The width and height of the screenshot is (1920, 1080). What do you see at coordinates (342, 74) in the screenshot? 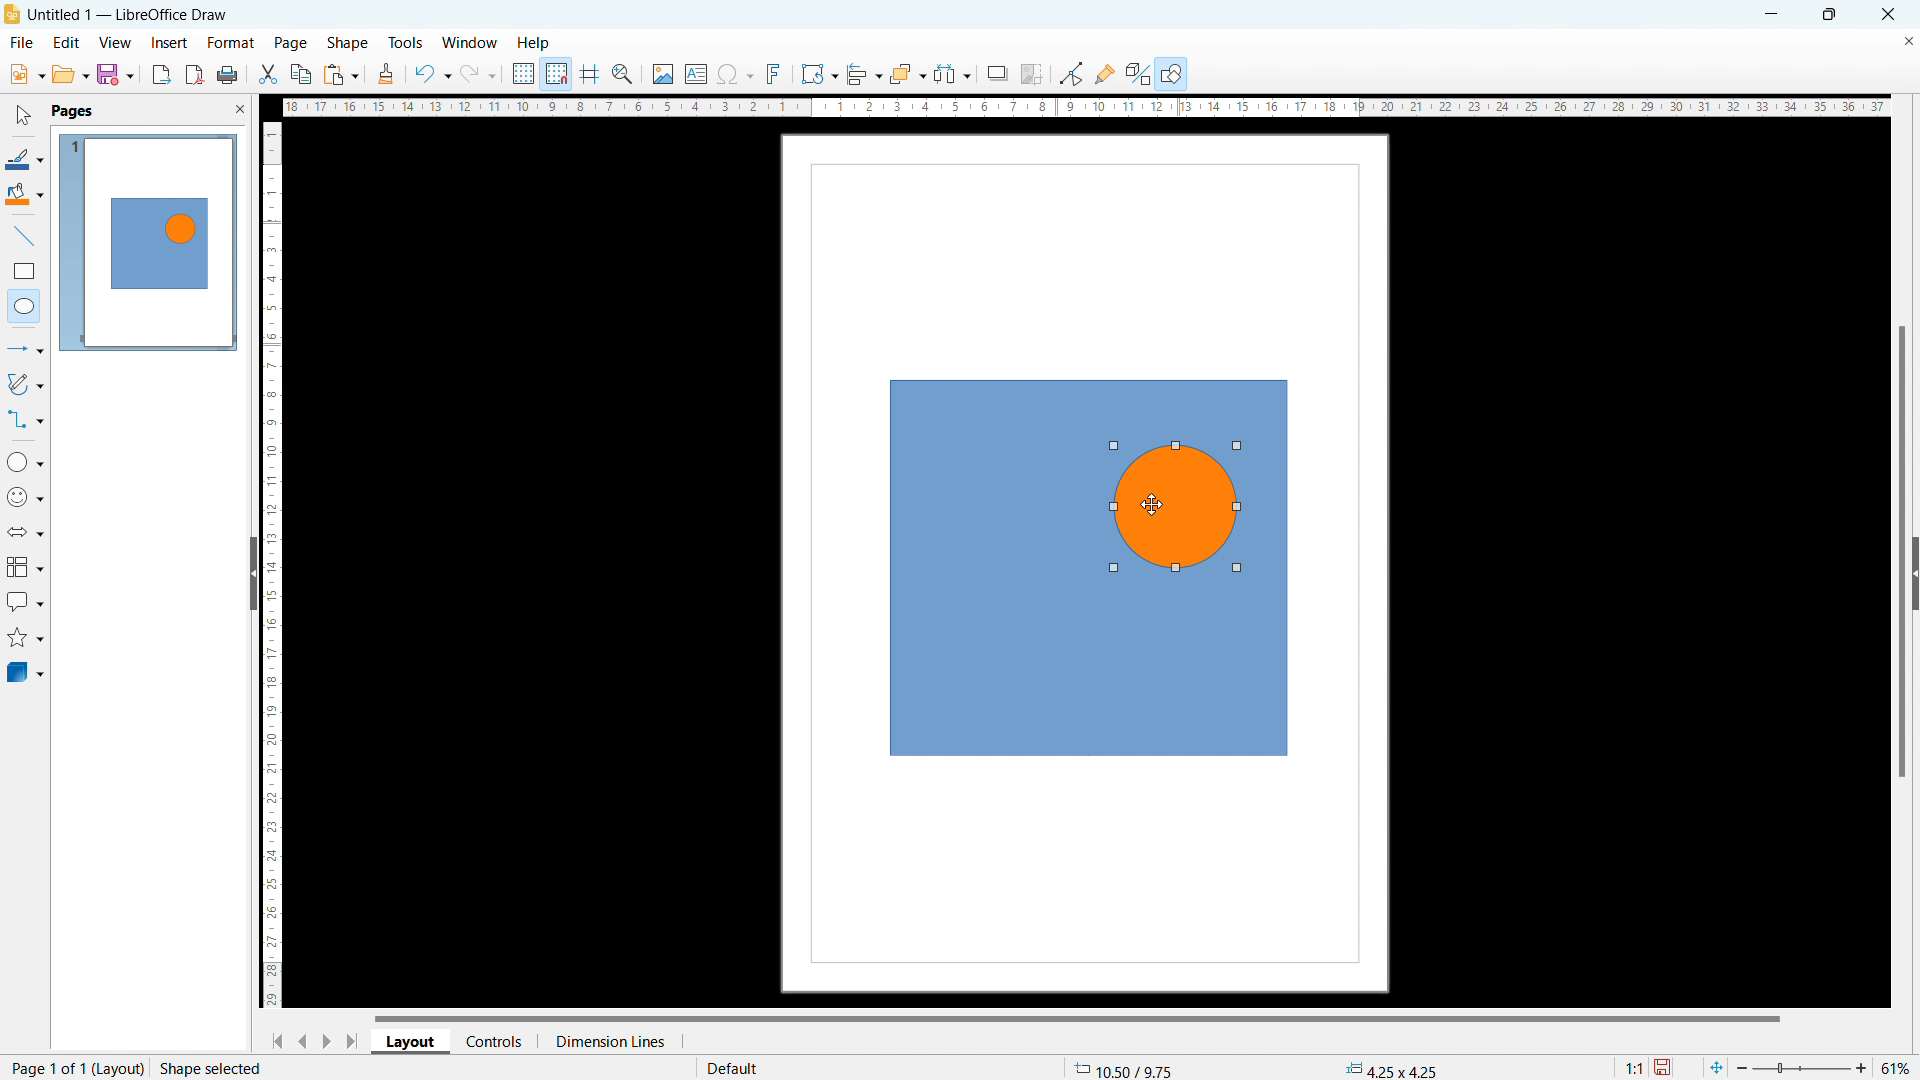
I see `paste` at bounding box center [342, 74].